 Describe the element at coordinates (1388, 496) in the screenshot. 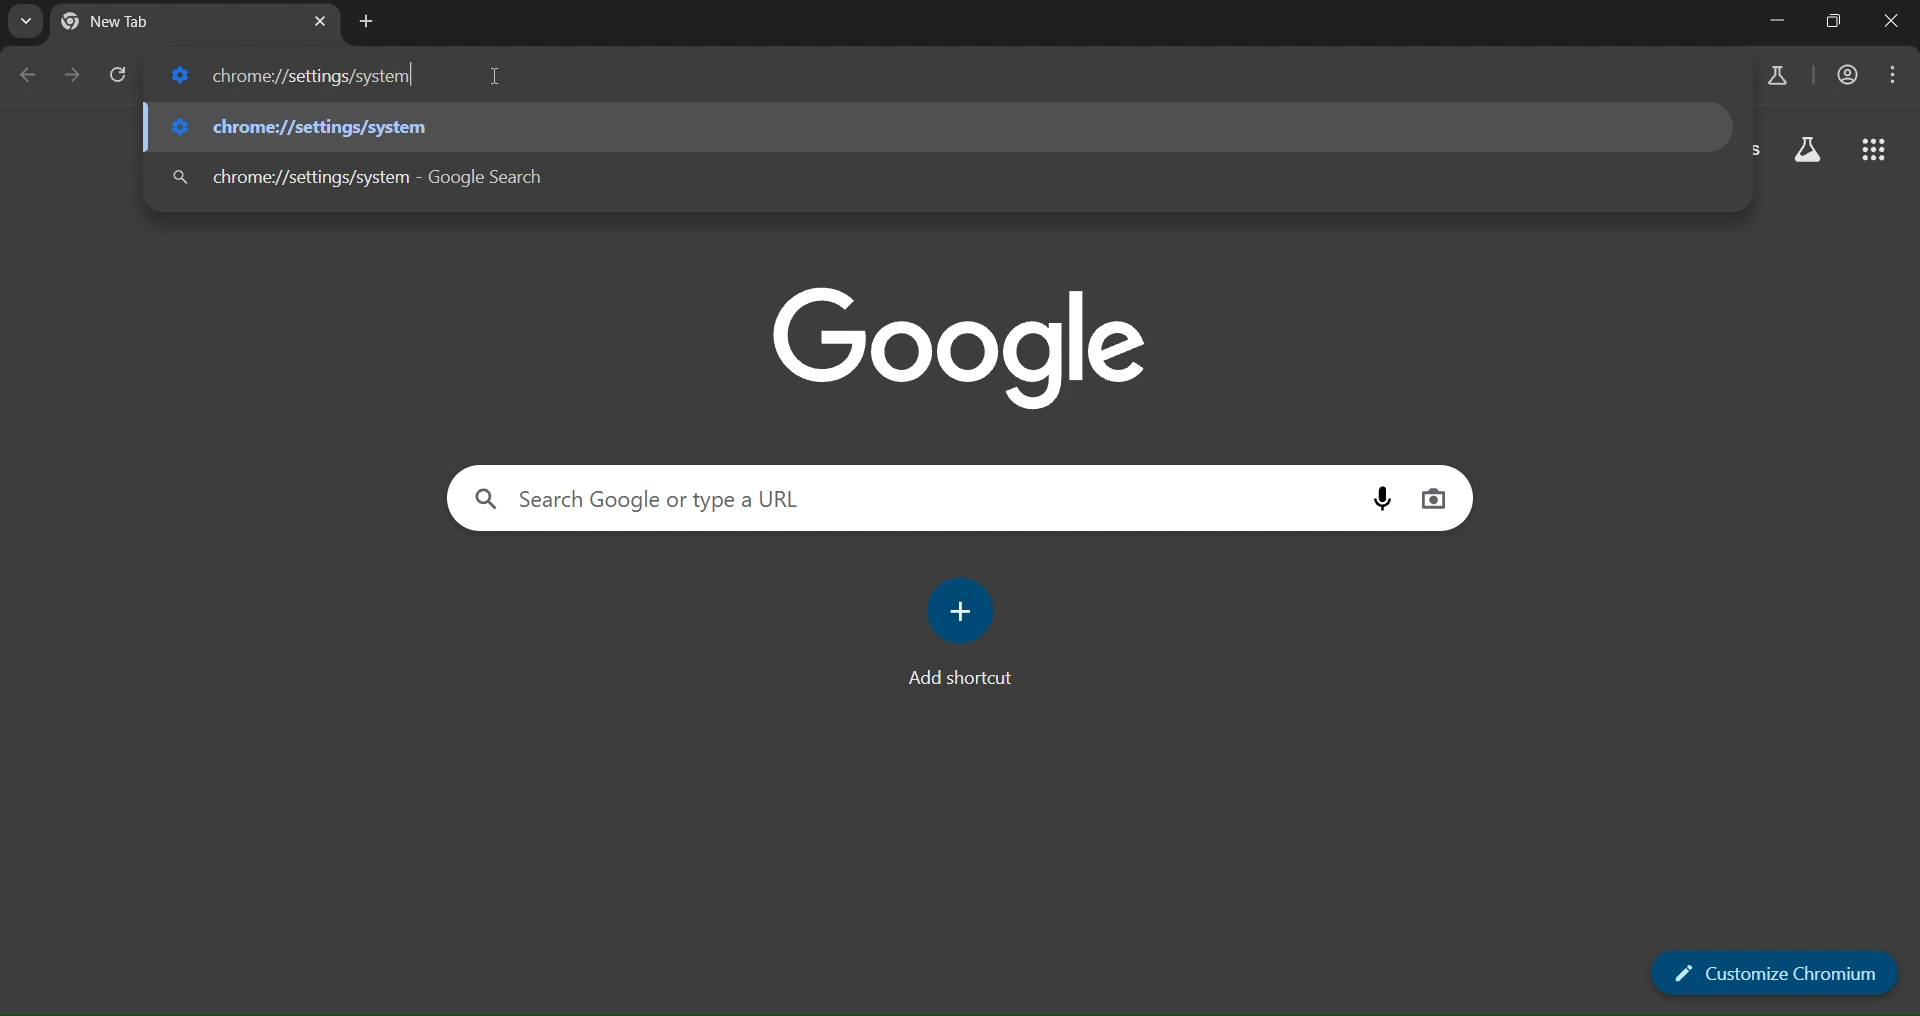

I see `voice search` at that location.